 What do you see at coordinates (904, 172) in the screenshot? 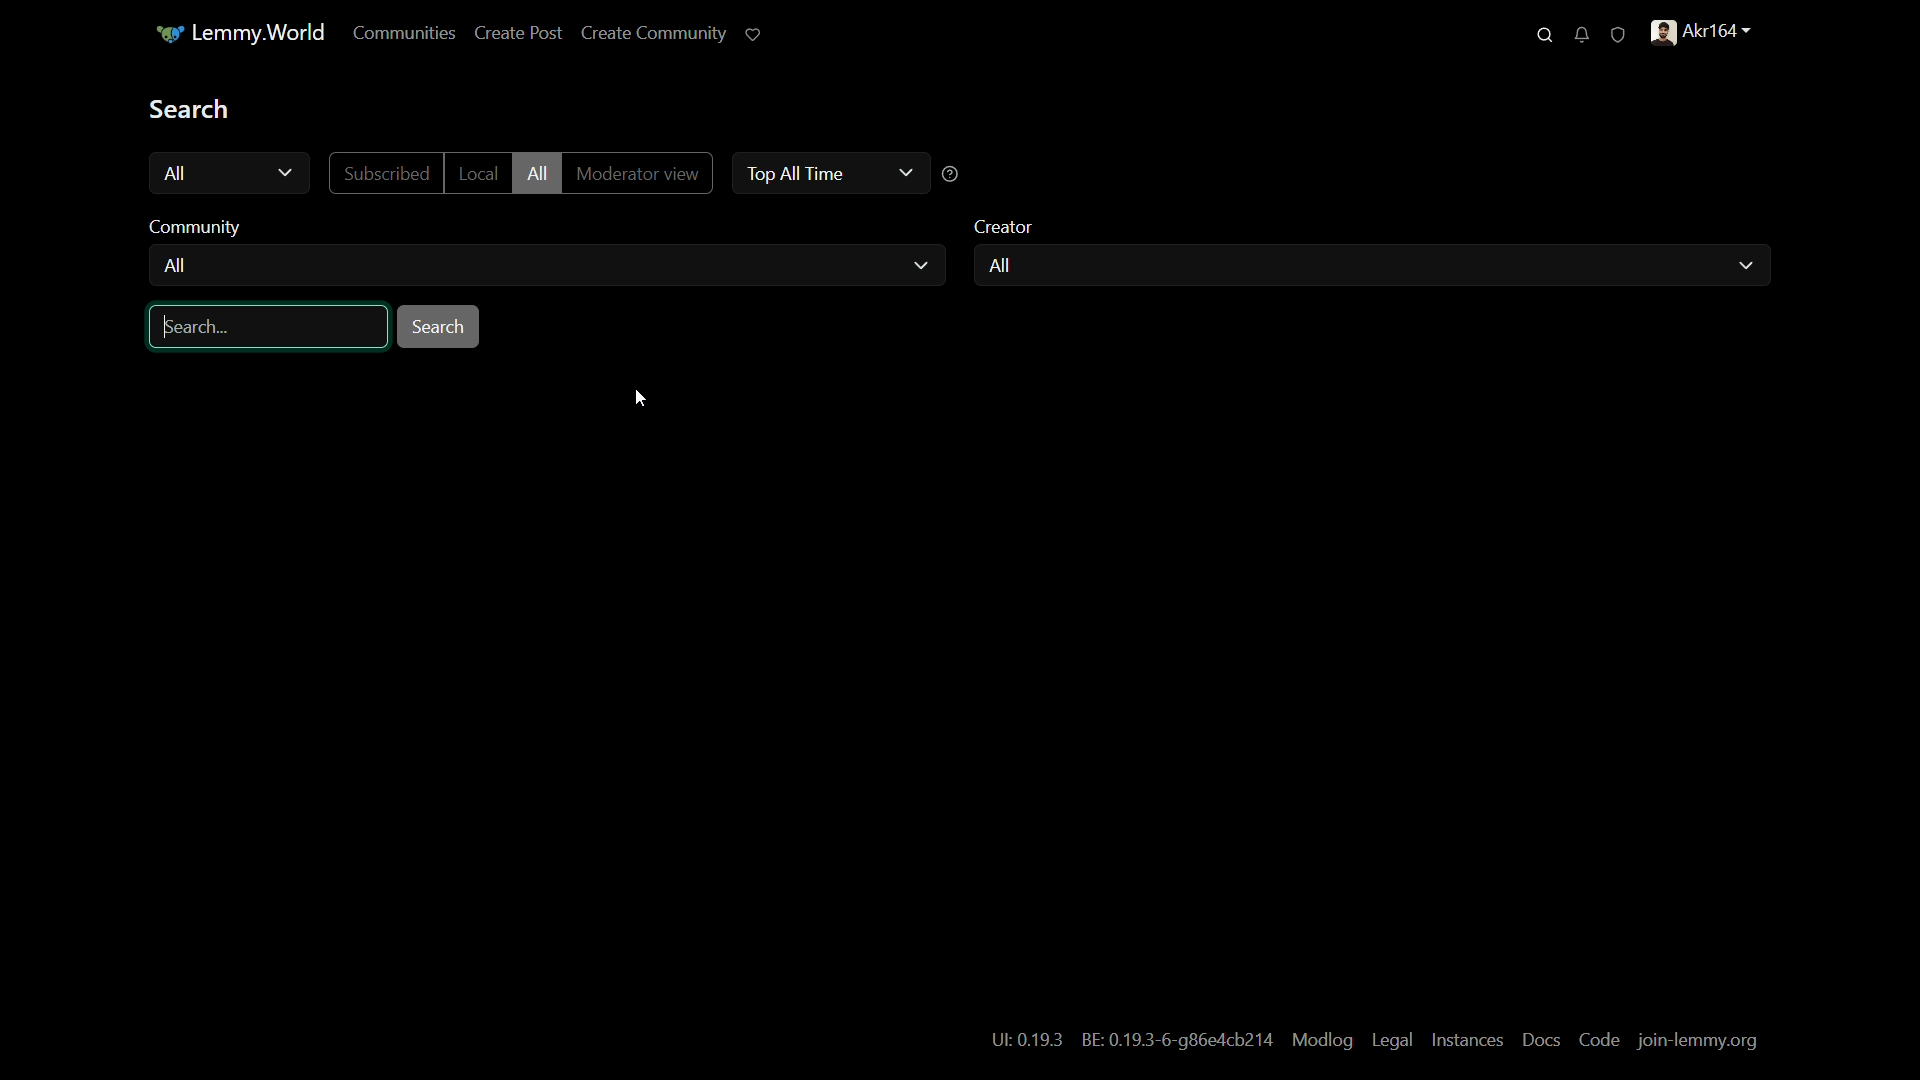
I see `dropdown` at bounding box center [904, 172].